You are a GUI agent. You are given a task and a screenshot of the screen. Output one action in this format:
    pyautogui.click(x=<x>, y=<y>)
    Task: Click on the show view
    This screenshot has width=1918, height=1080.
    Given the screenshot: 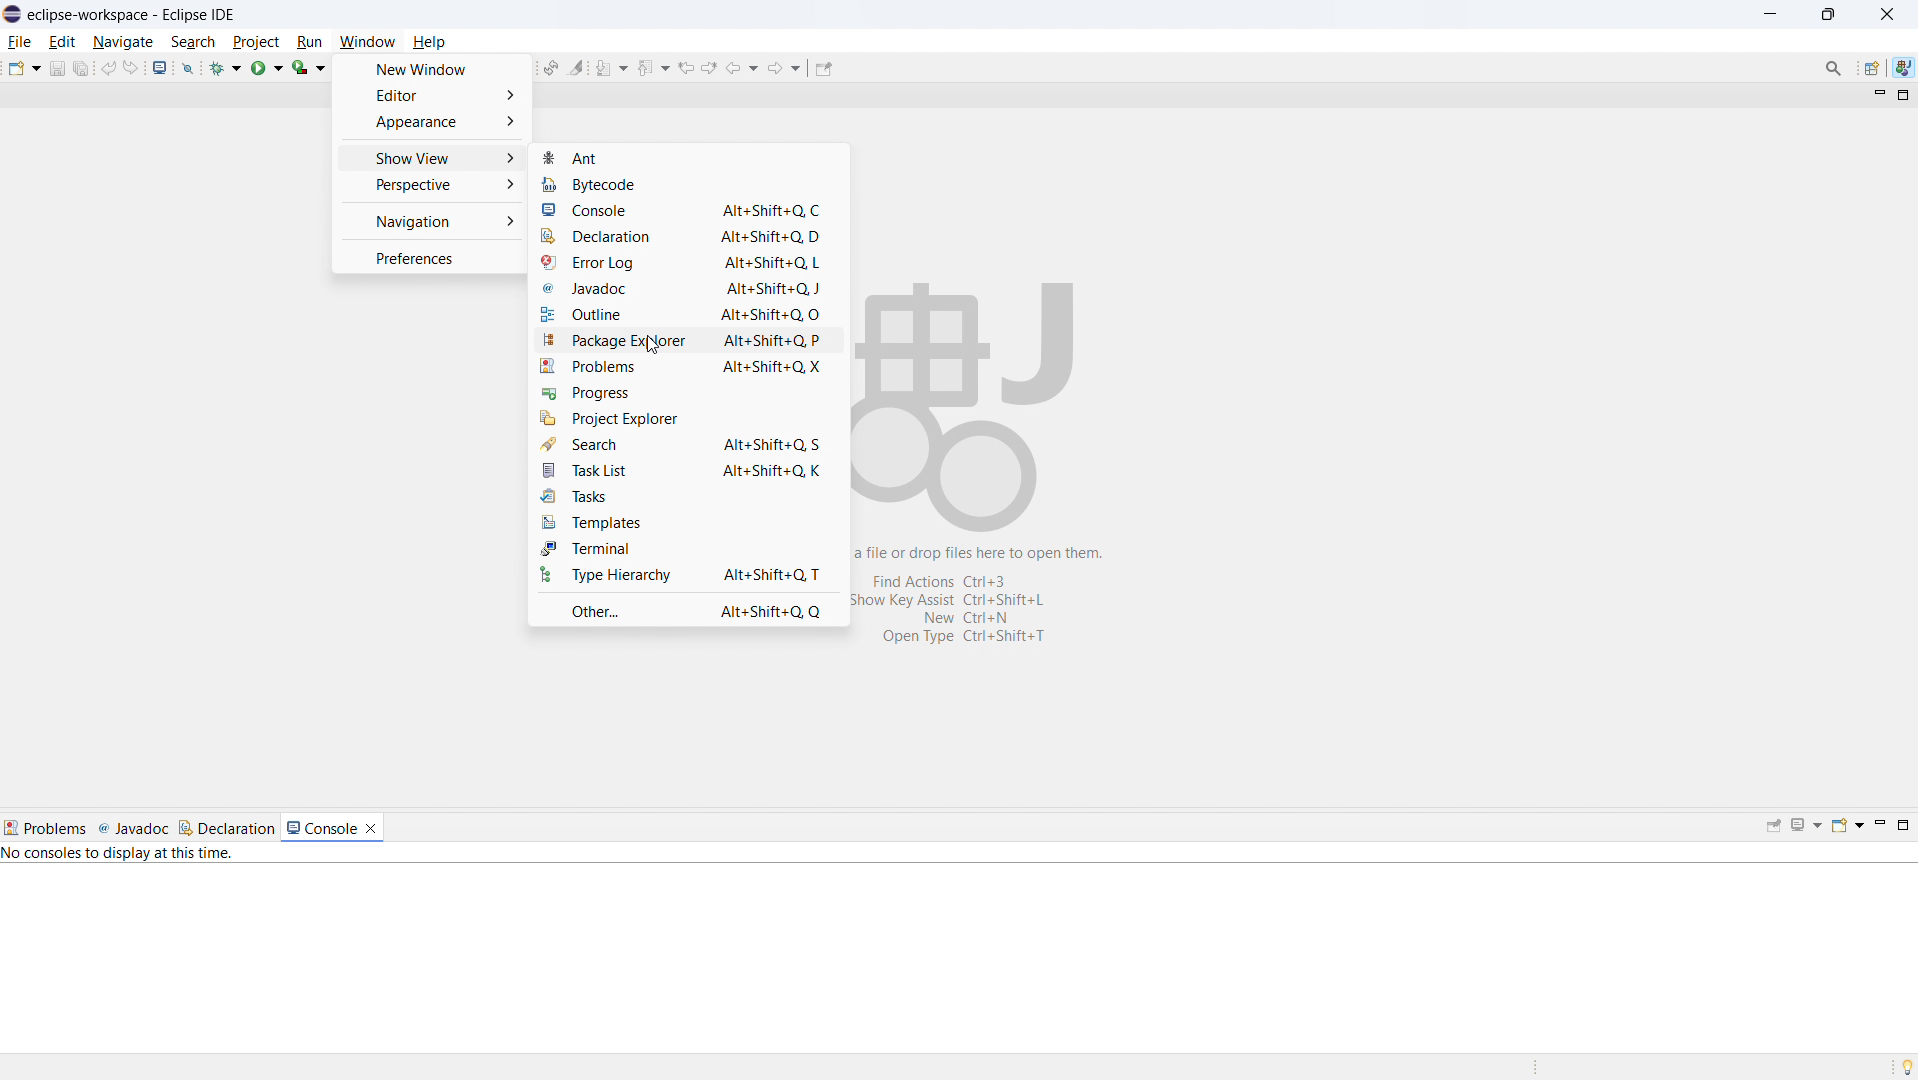 What is the action you would take?
    pyautogui.click(x=430, y=158)
    